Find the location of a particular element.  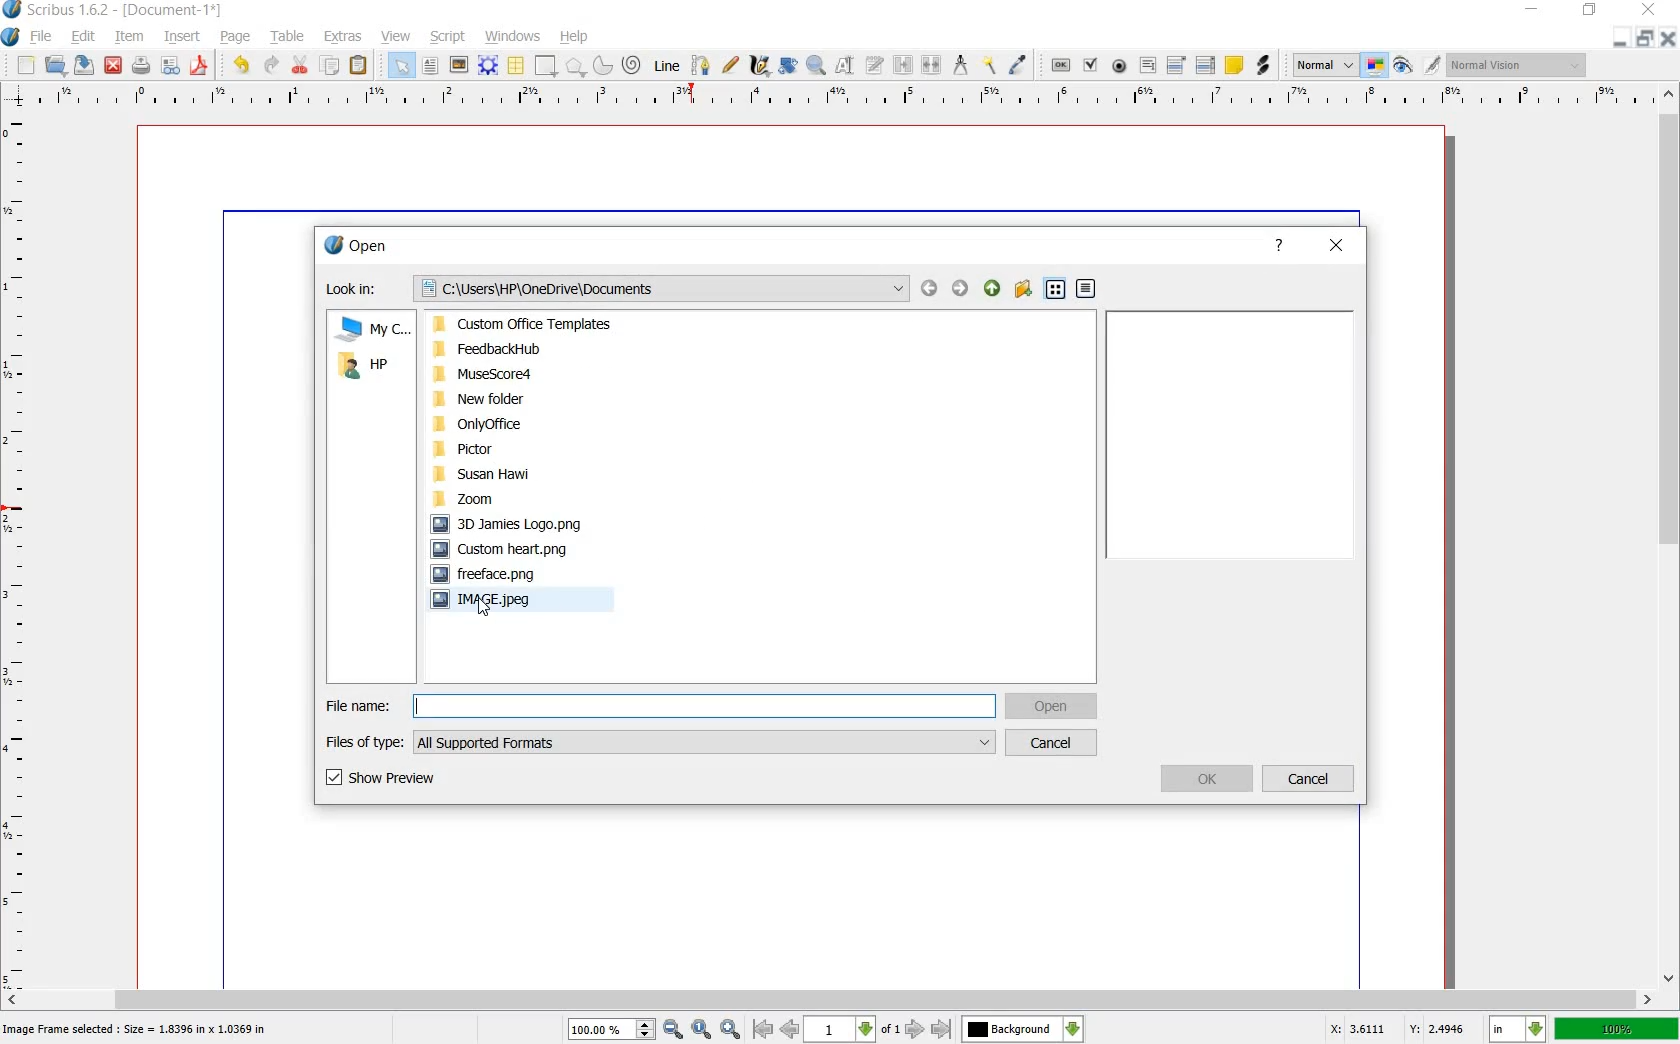

edit contents of frame is located at coordinates (844, 67).